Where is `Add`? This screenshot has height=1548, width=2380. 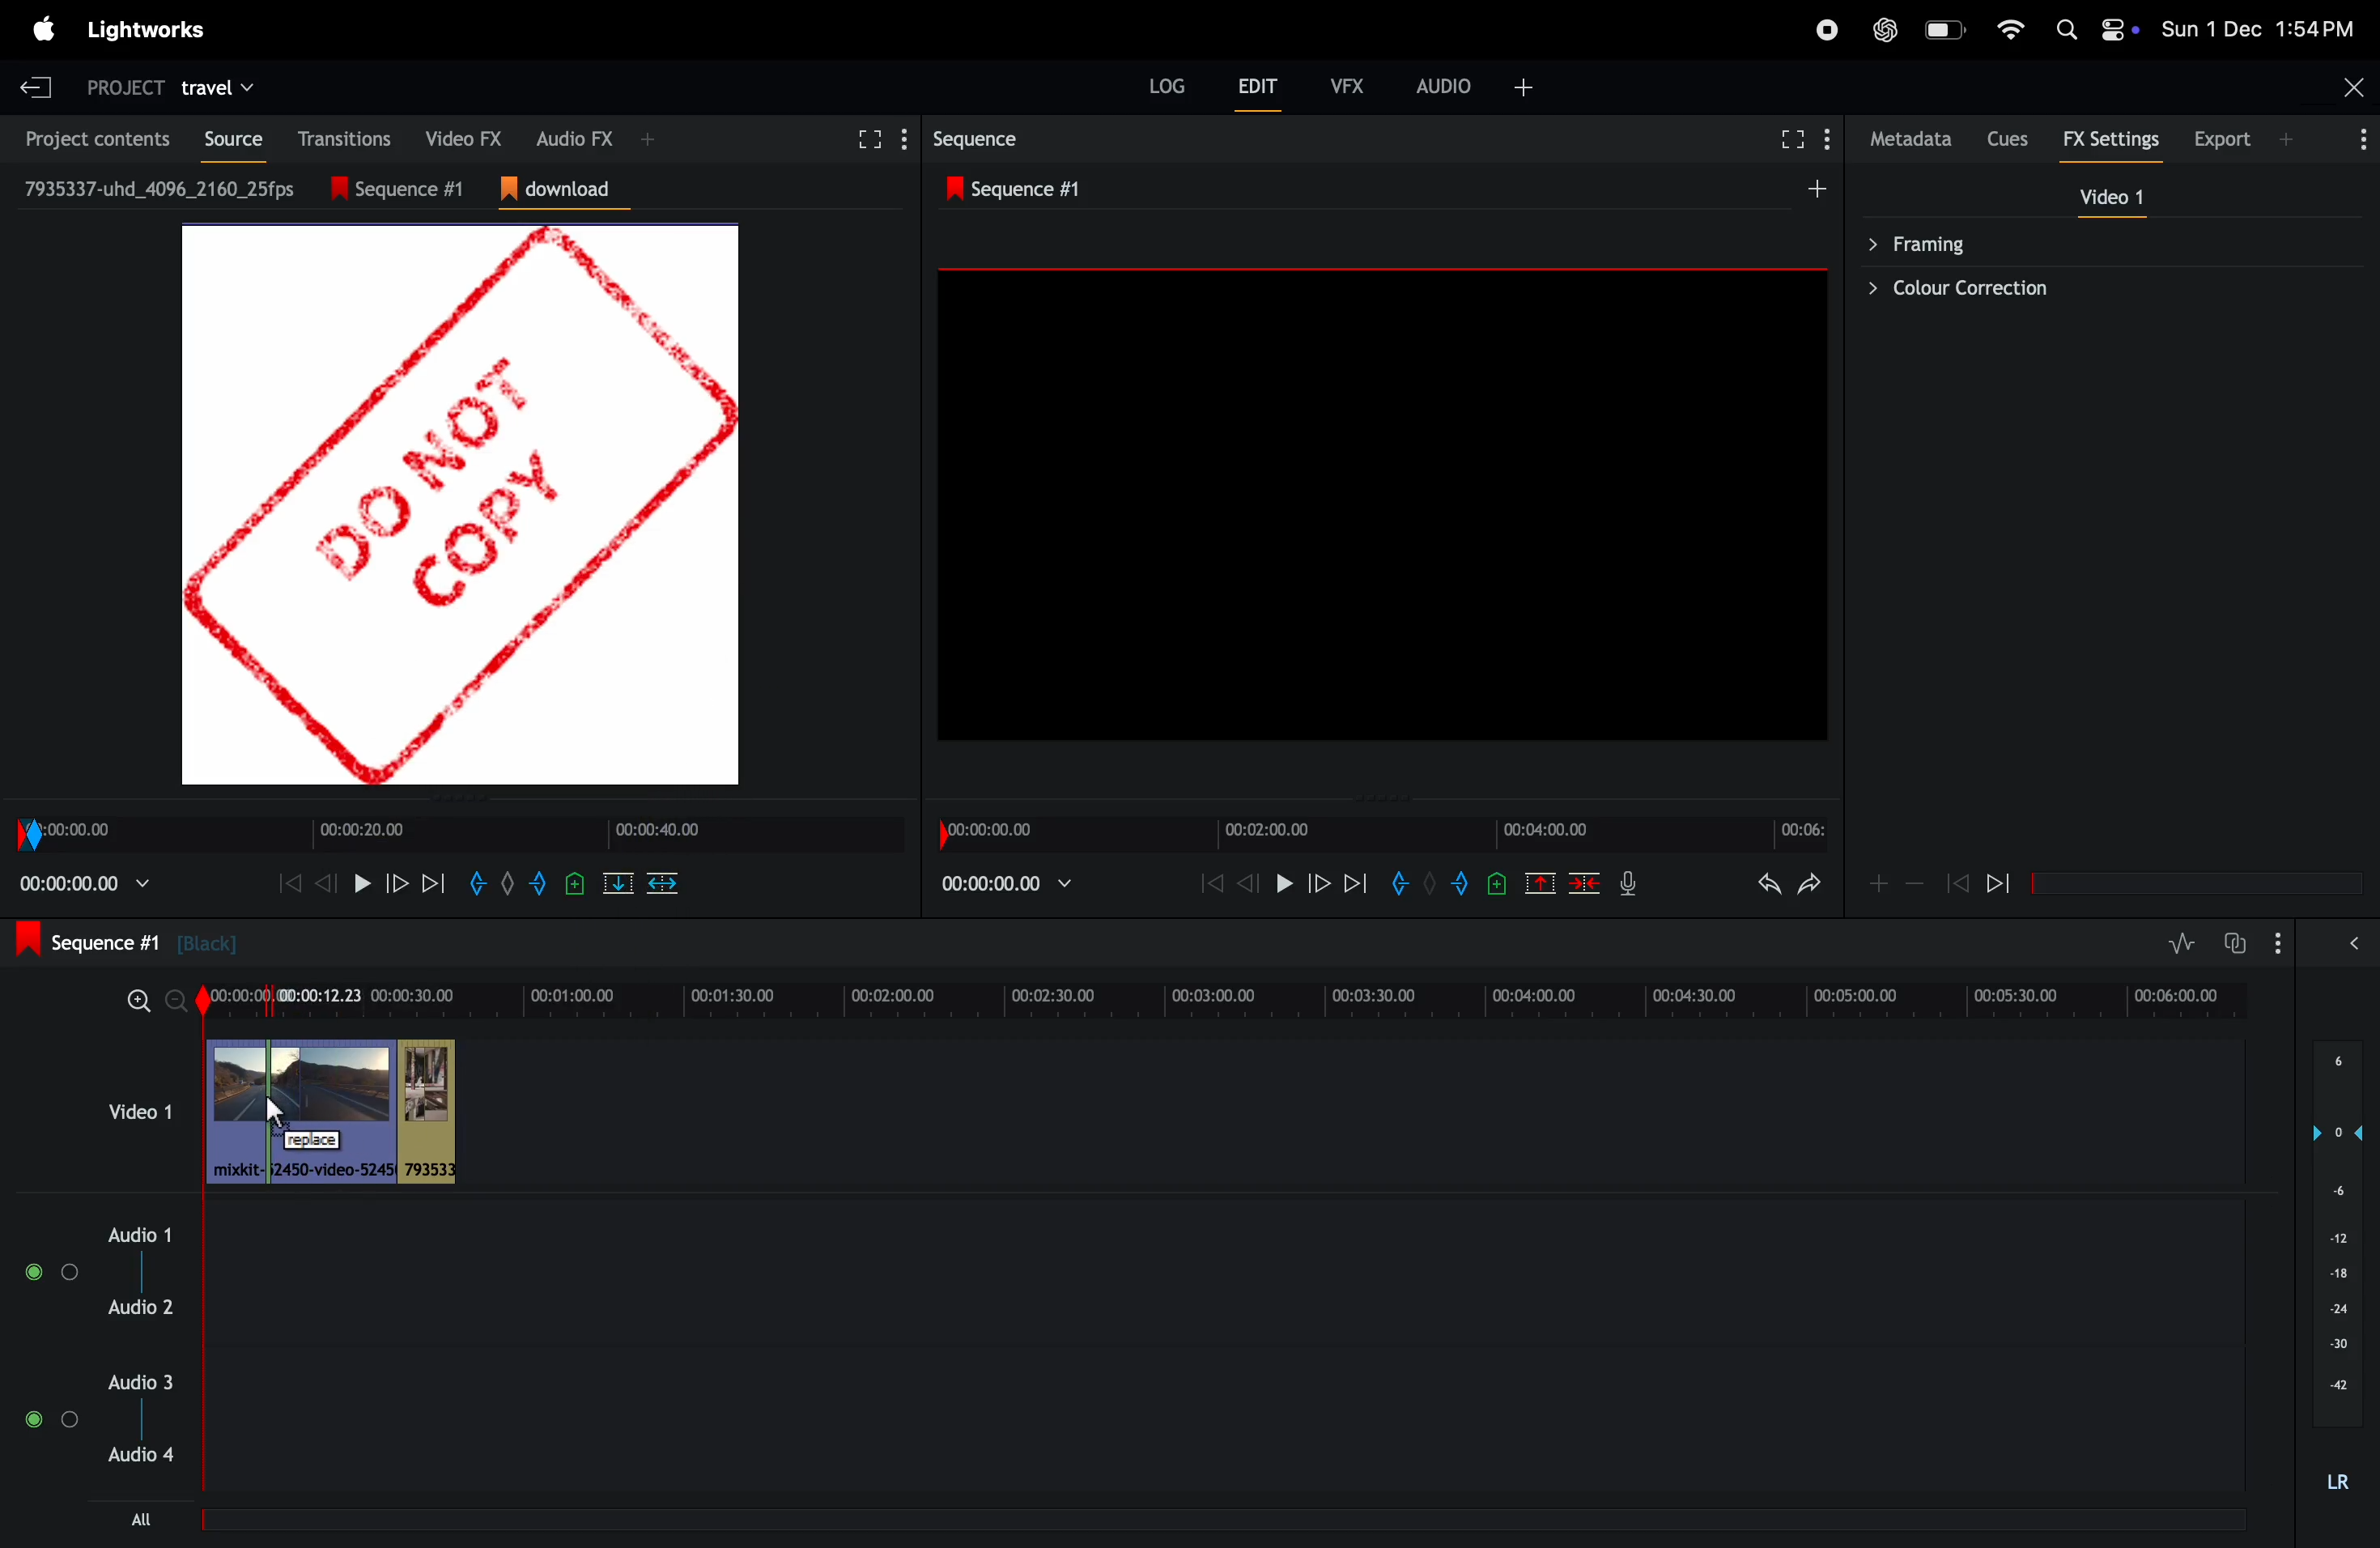 Add is located at coordinates (1430, 882).